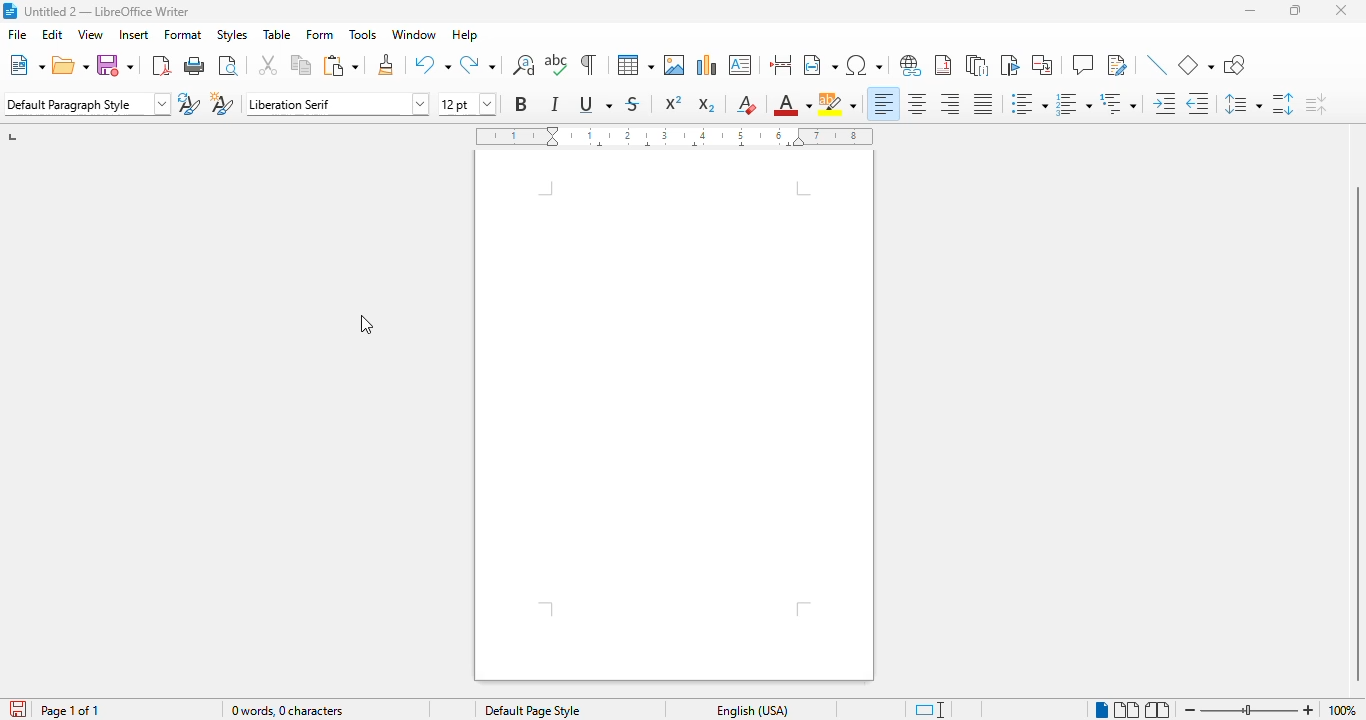  I want to click on insert cross-reference, so click(1041, 65).